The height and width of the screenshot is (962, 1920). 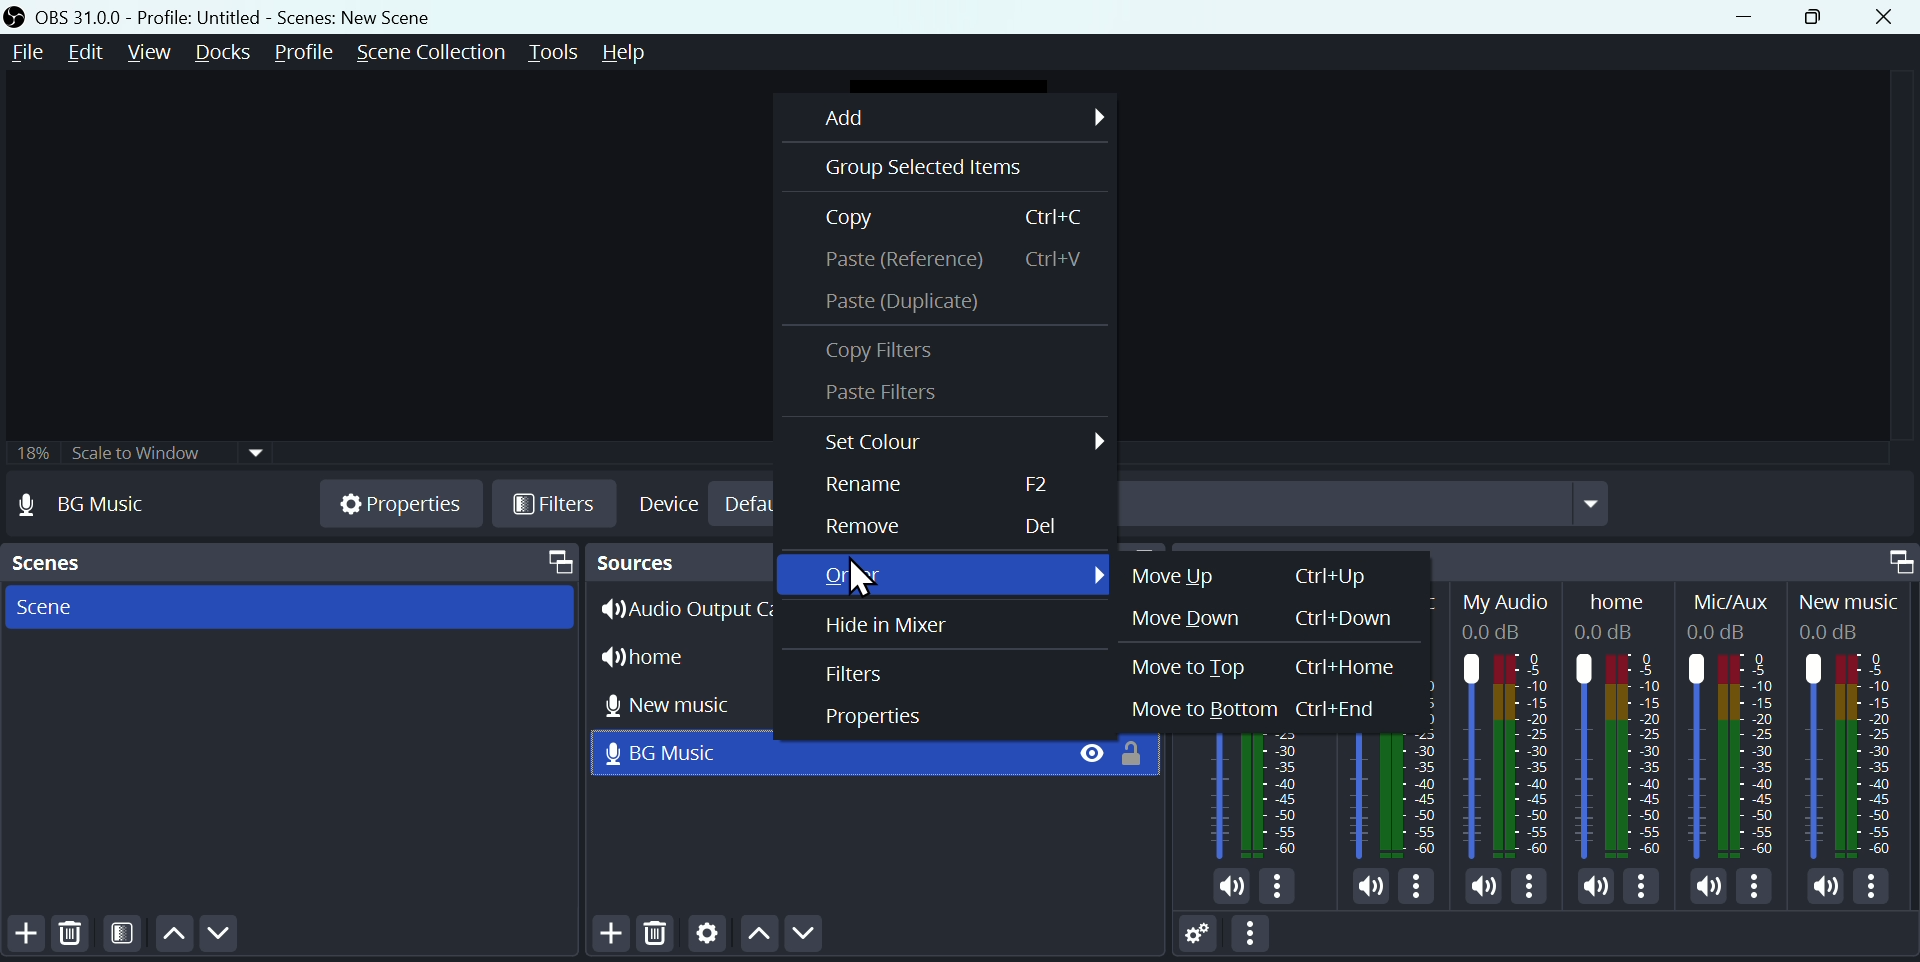 I want to click on Mute /Unmute, so click(x=1824, y=887).